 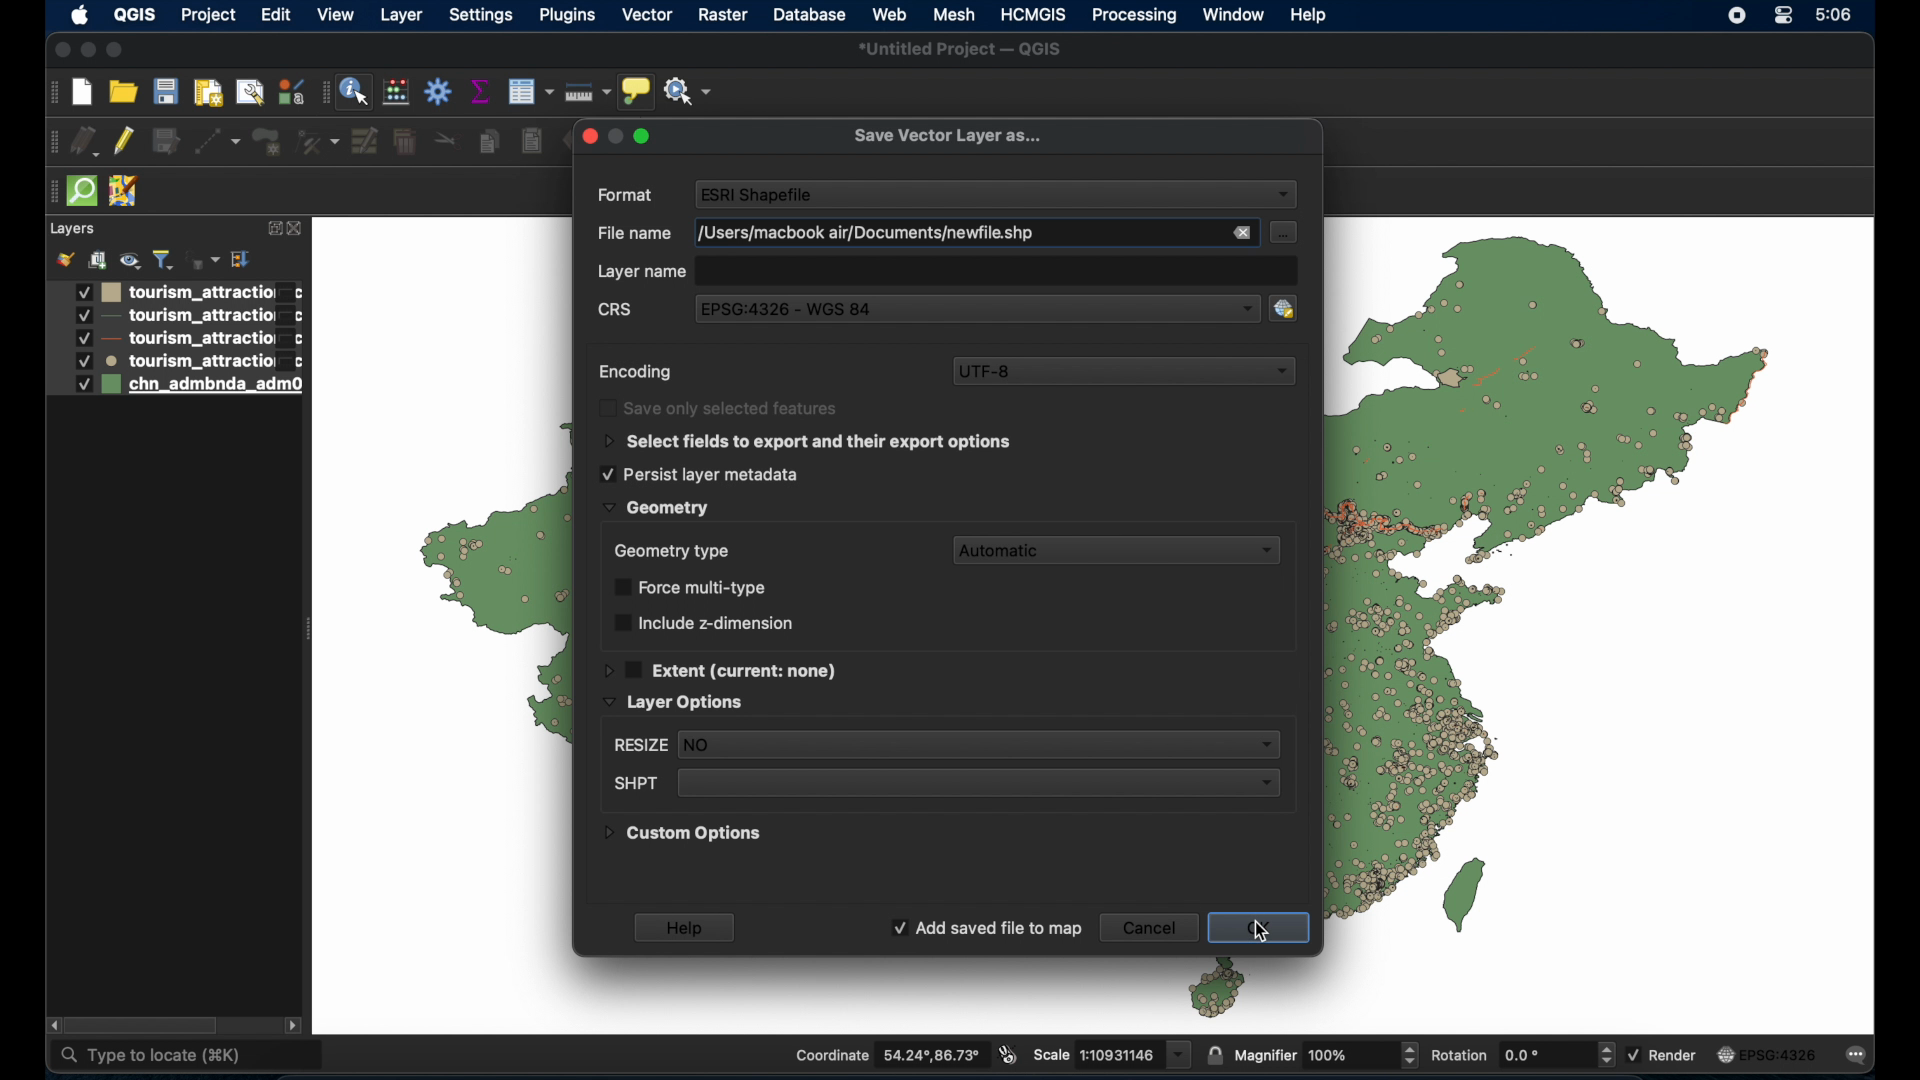 I want to click on cancel, so click(x=1148, y=927).